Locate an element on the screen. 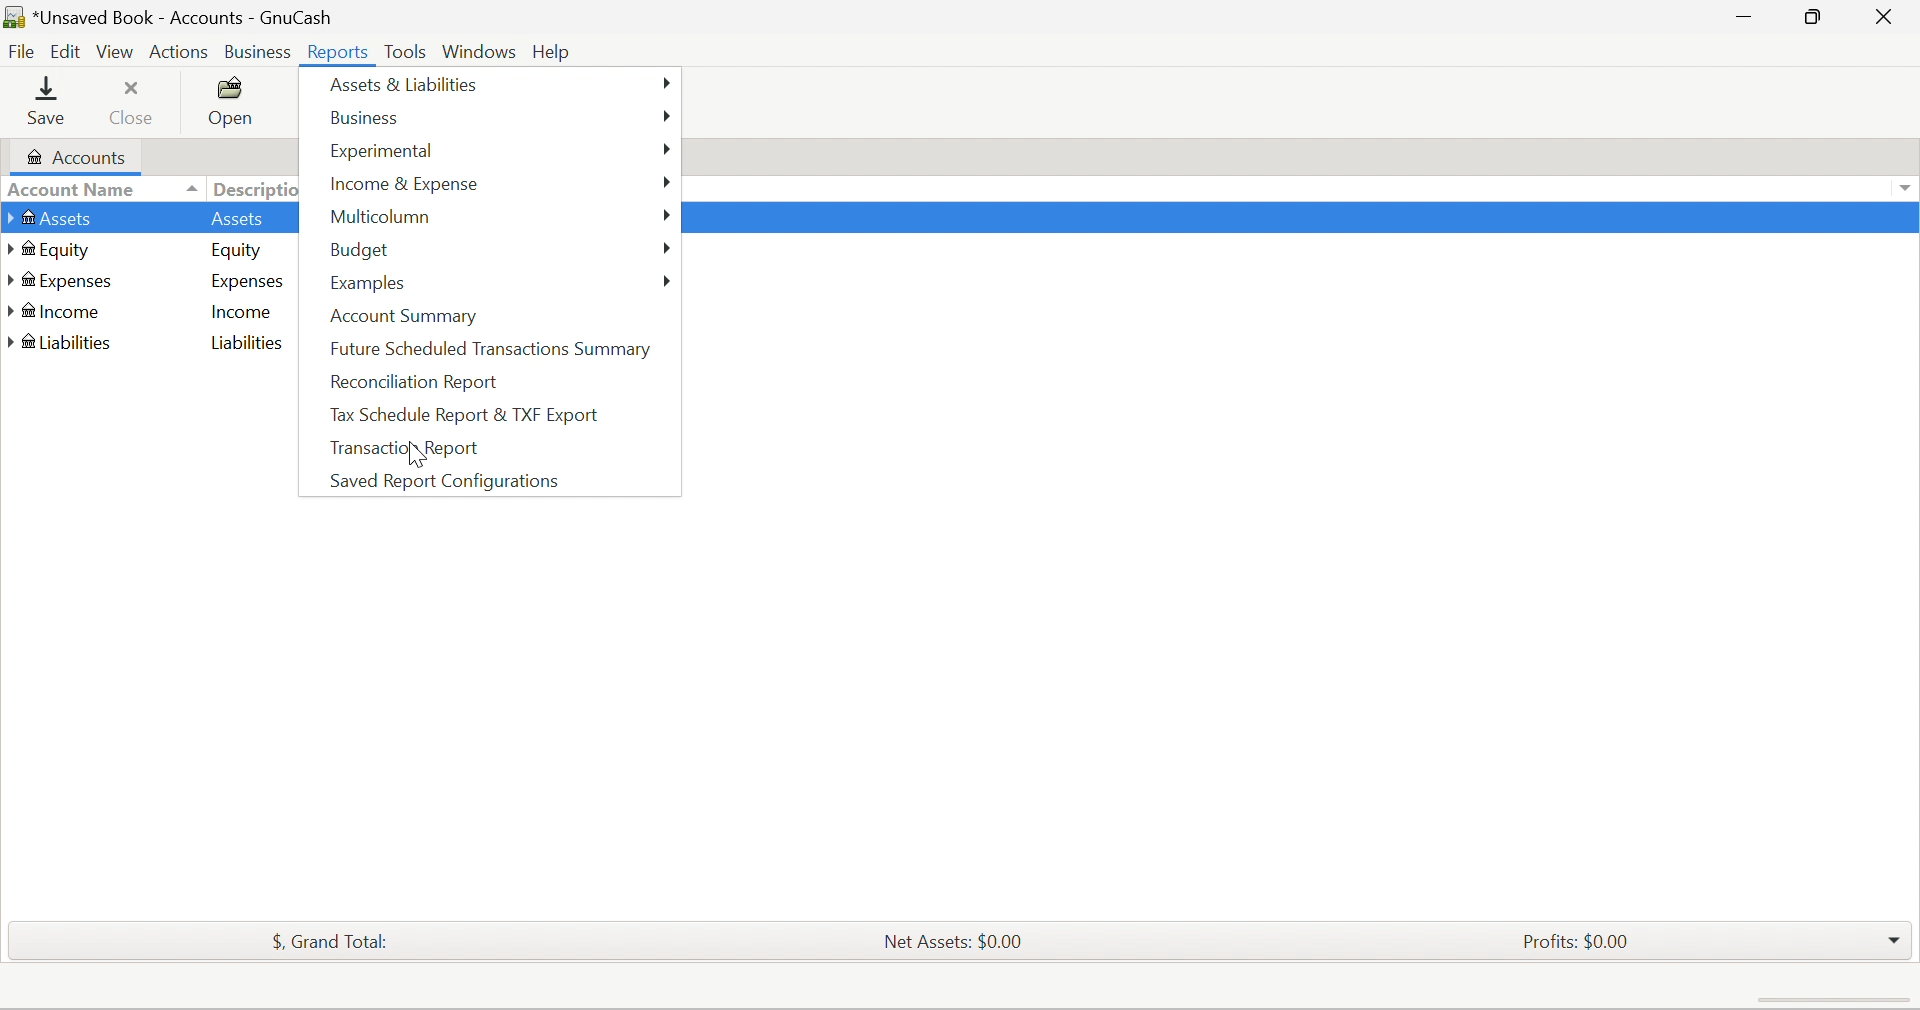 This screenshot has width=1920, height=1010. Liabilities is located at coordinates (248, 343).